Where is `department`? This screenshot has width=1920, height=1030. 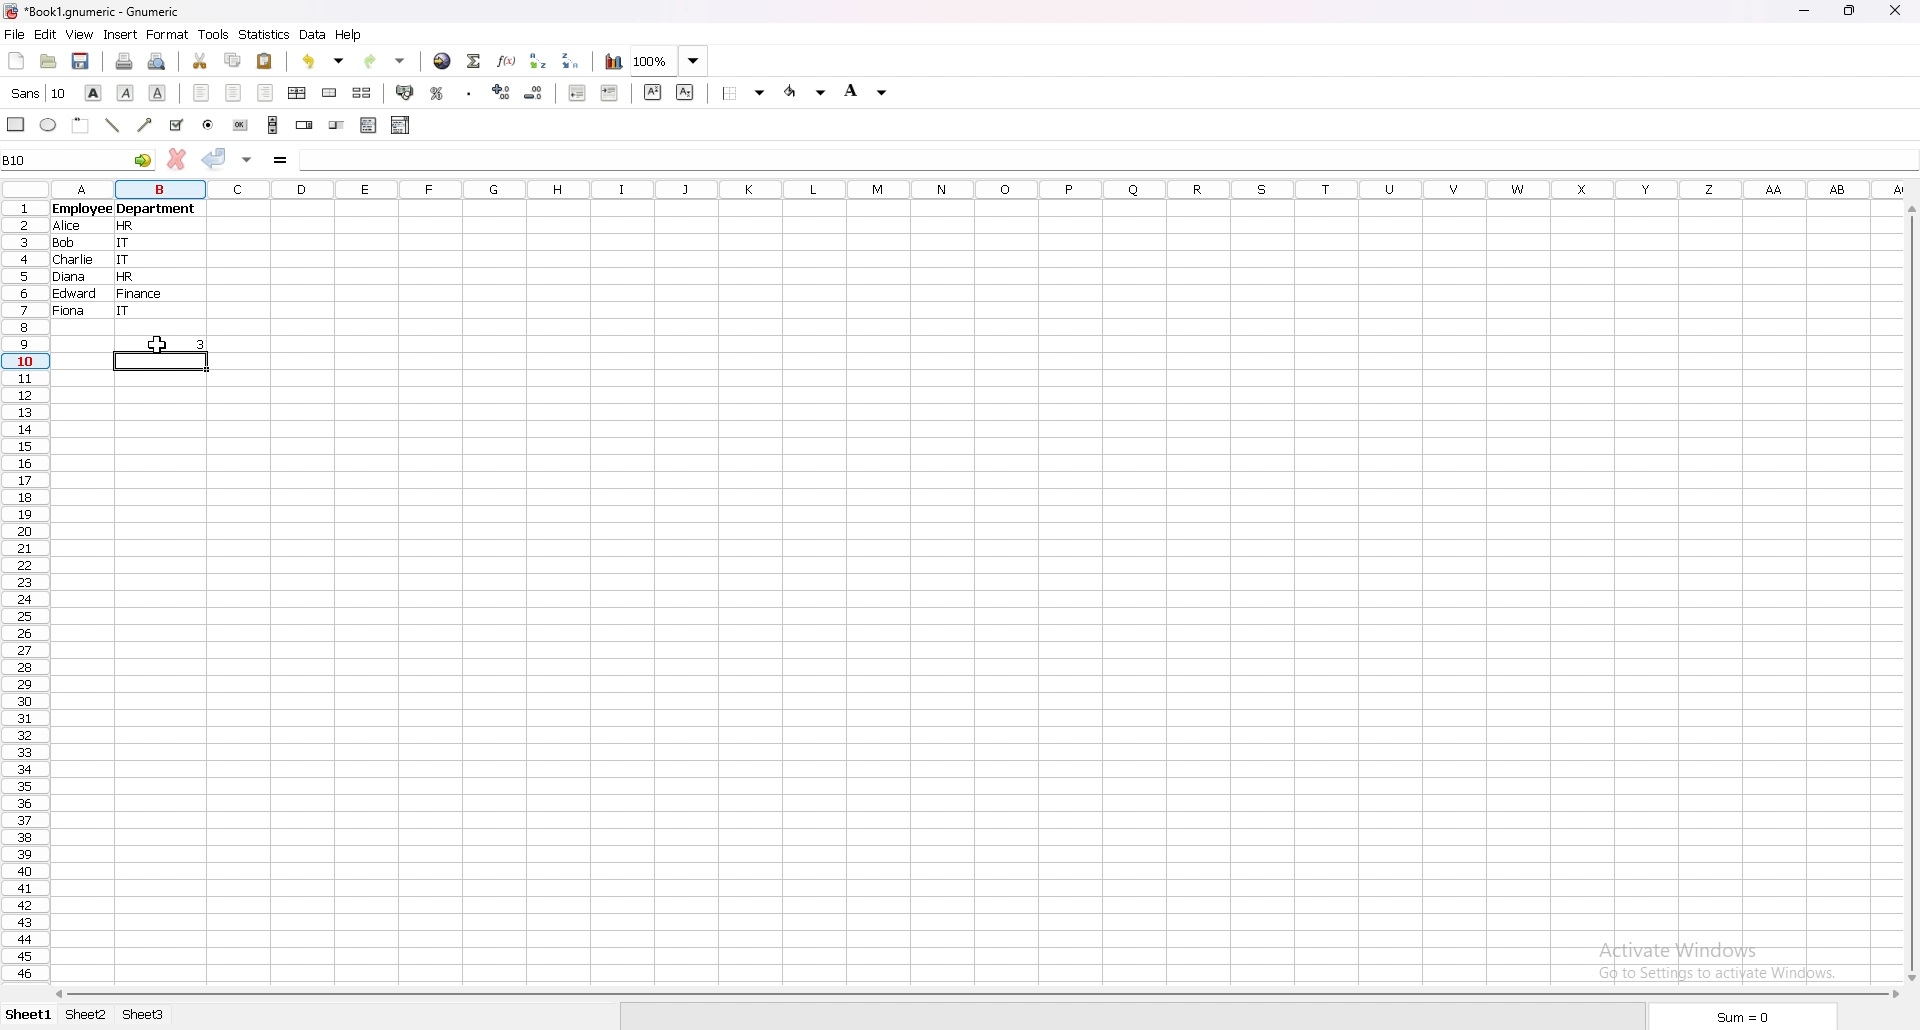 department is located at coordinates (157, 212).